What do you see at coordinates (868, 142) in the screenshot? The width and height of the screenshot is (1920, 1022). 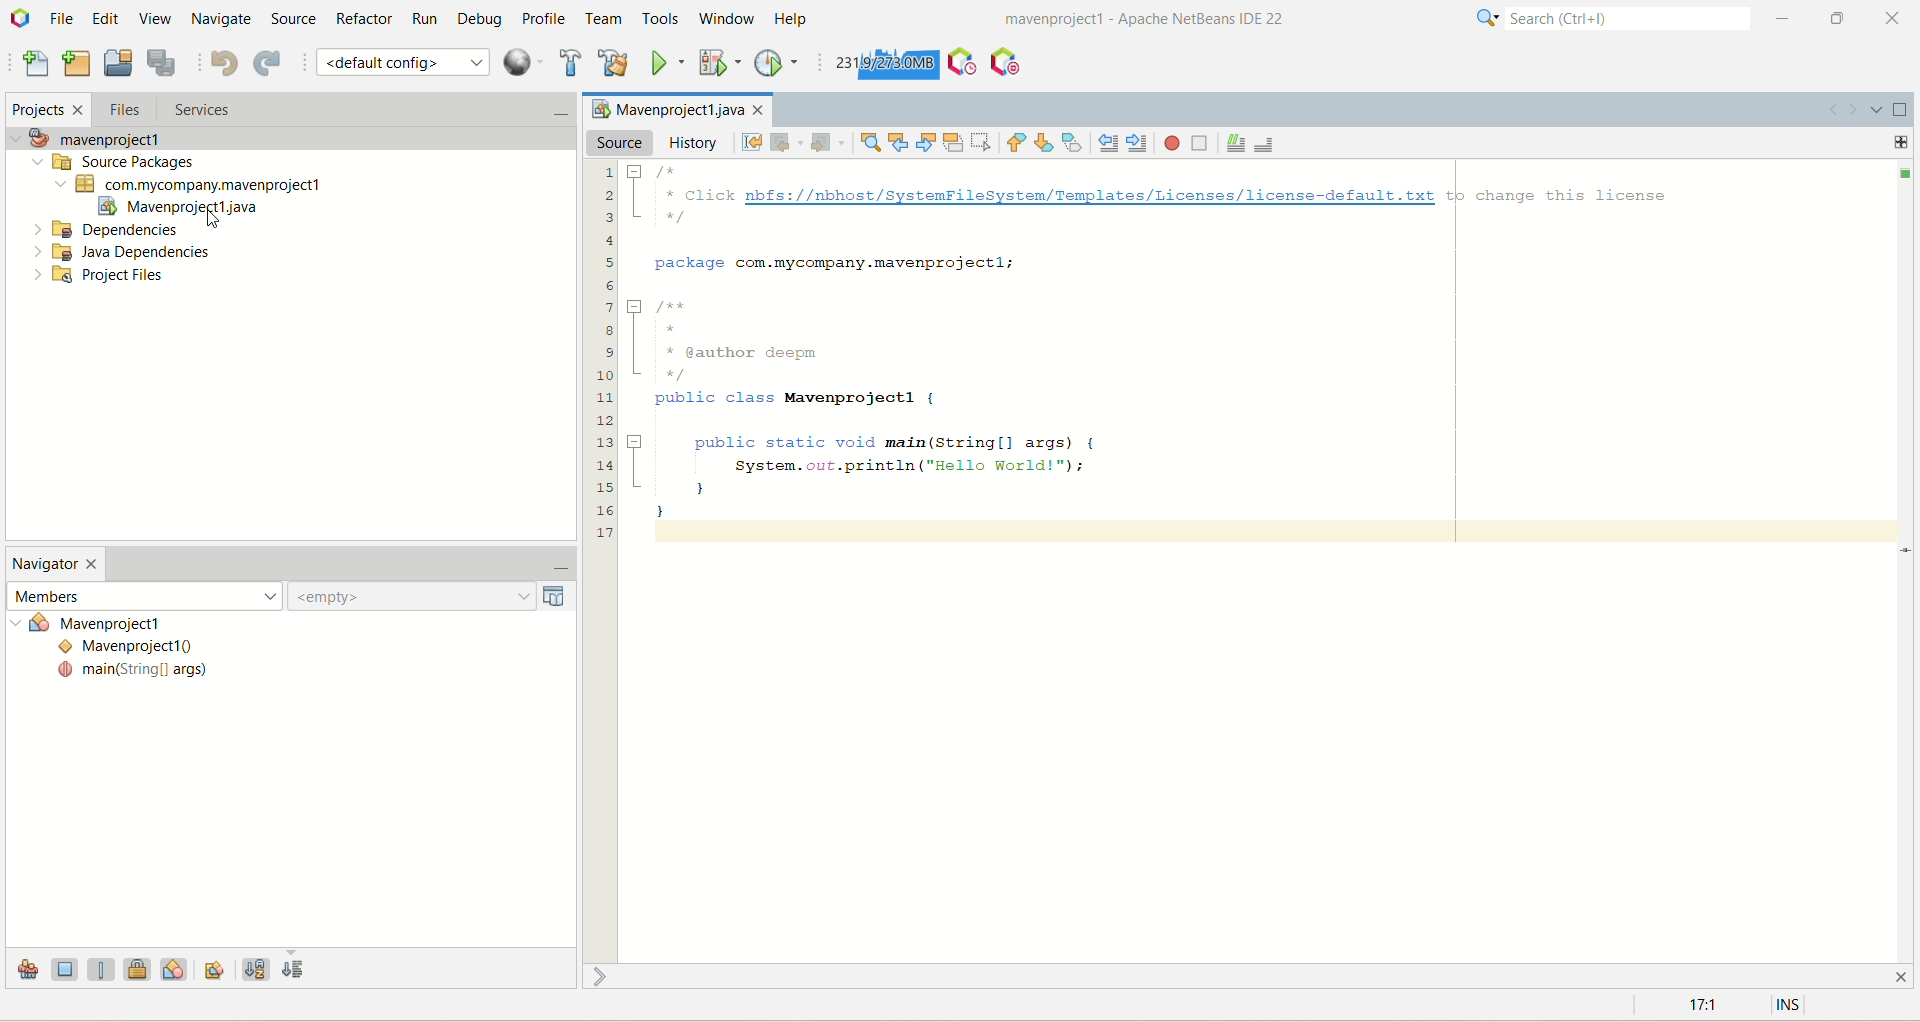 I see `find selection` at bounding box center [868, 142].